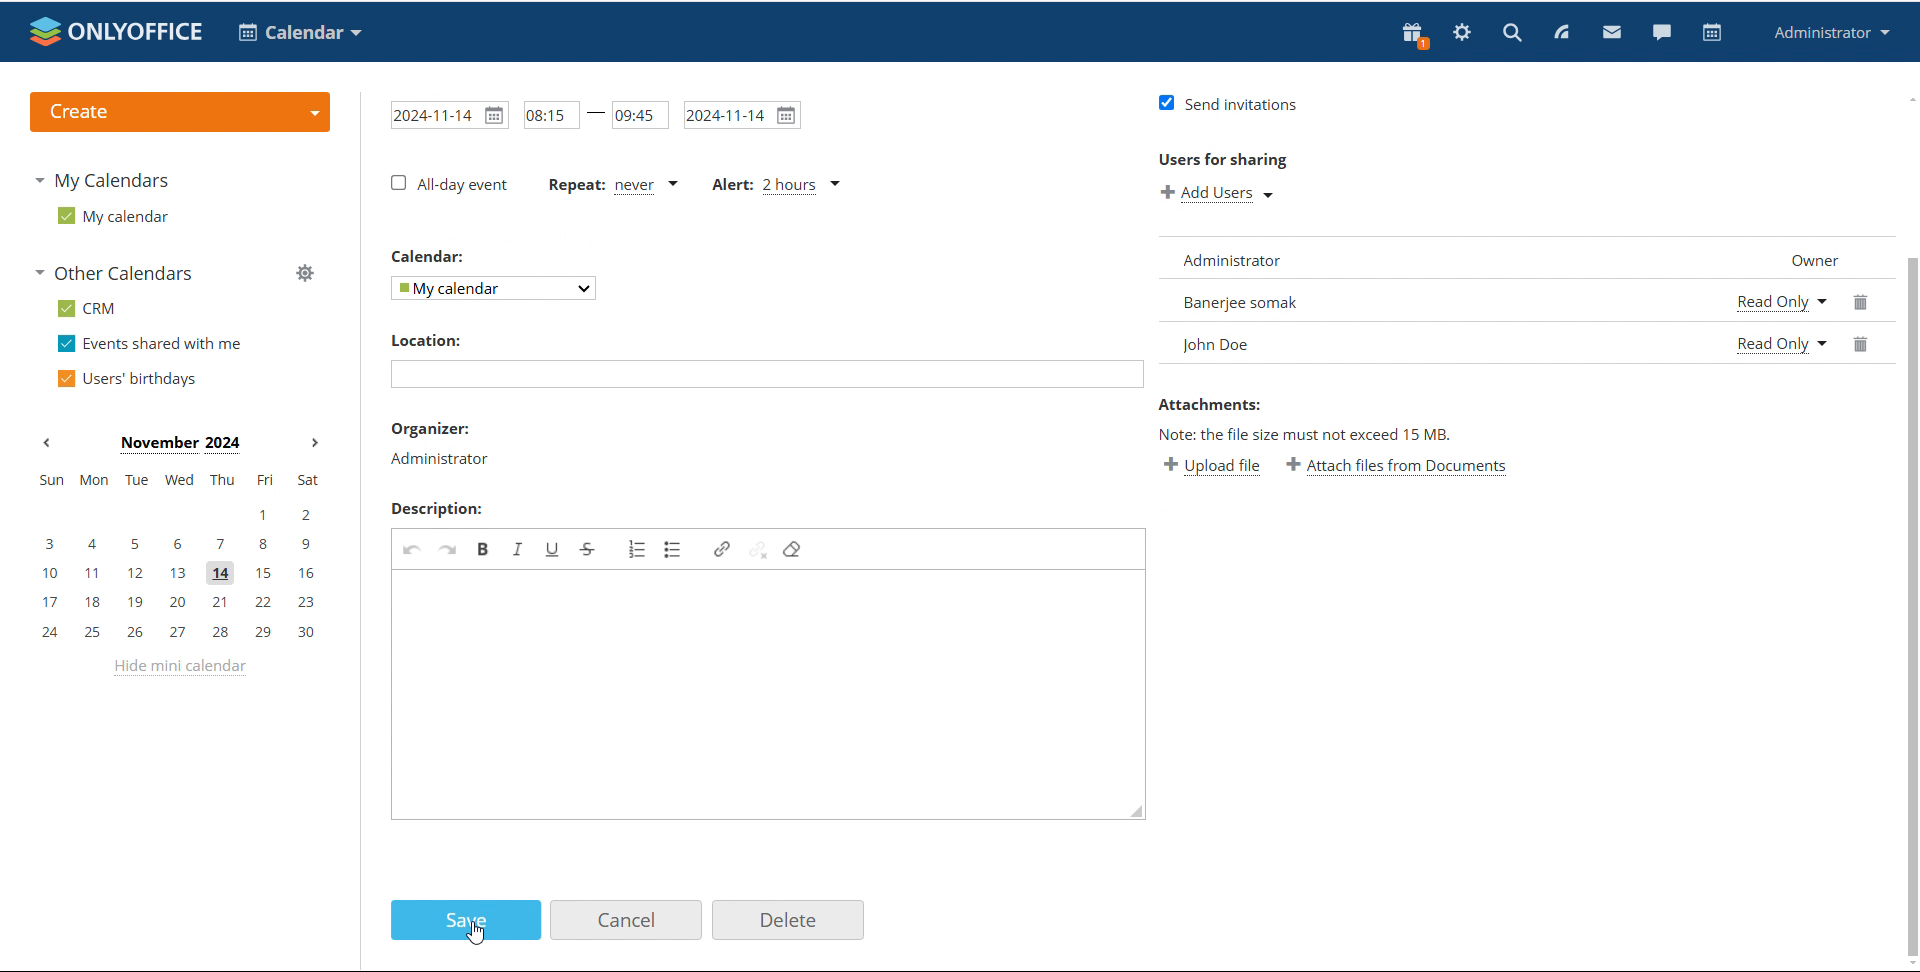 Image resolution: width=1920 pixels, height=972 pixels. Describe the element at coordinates (114, 215) in the screenshot. I see `my calendar` at that location.